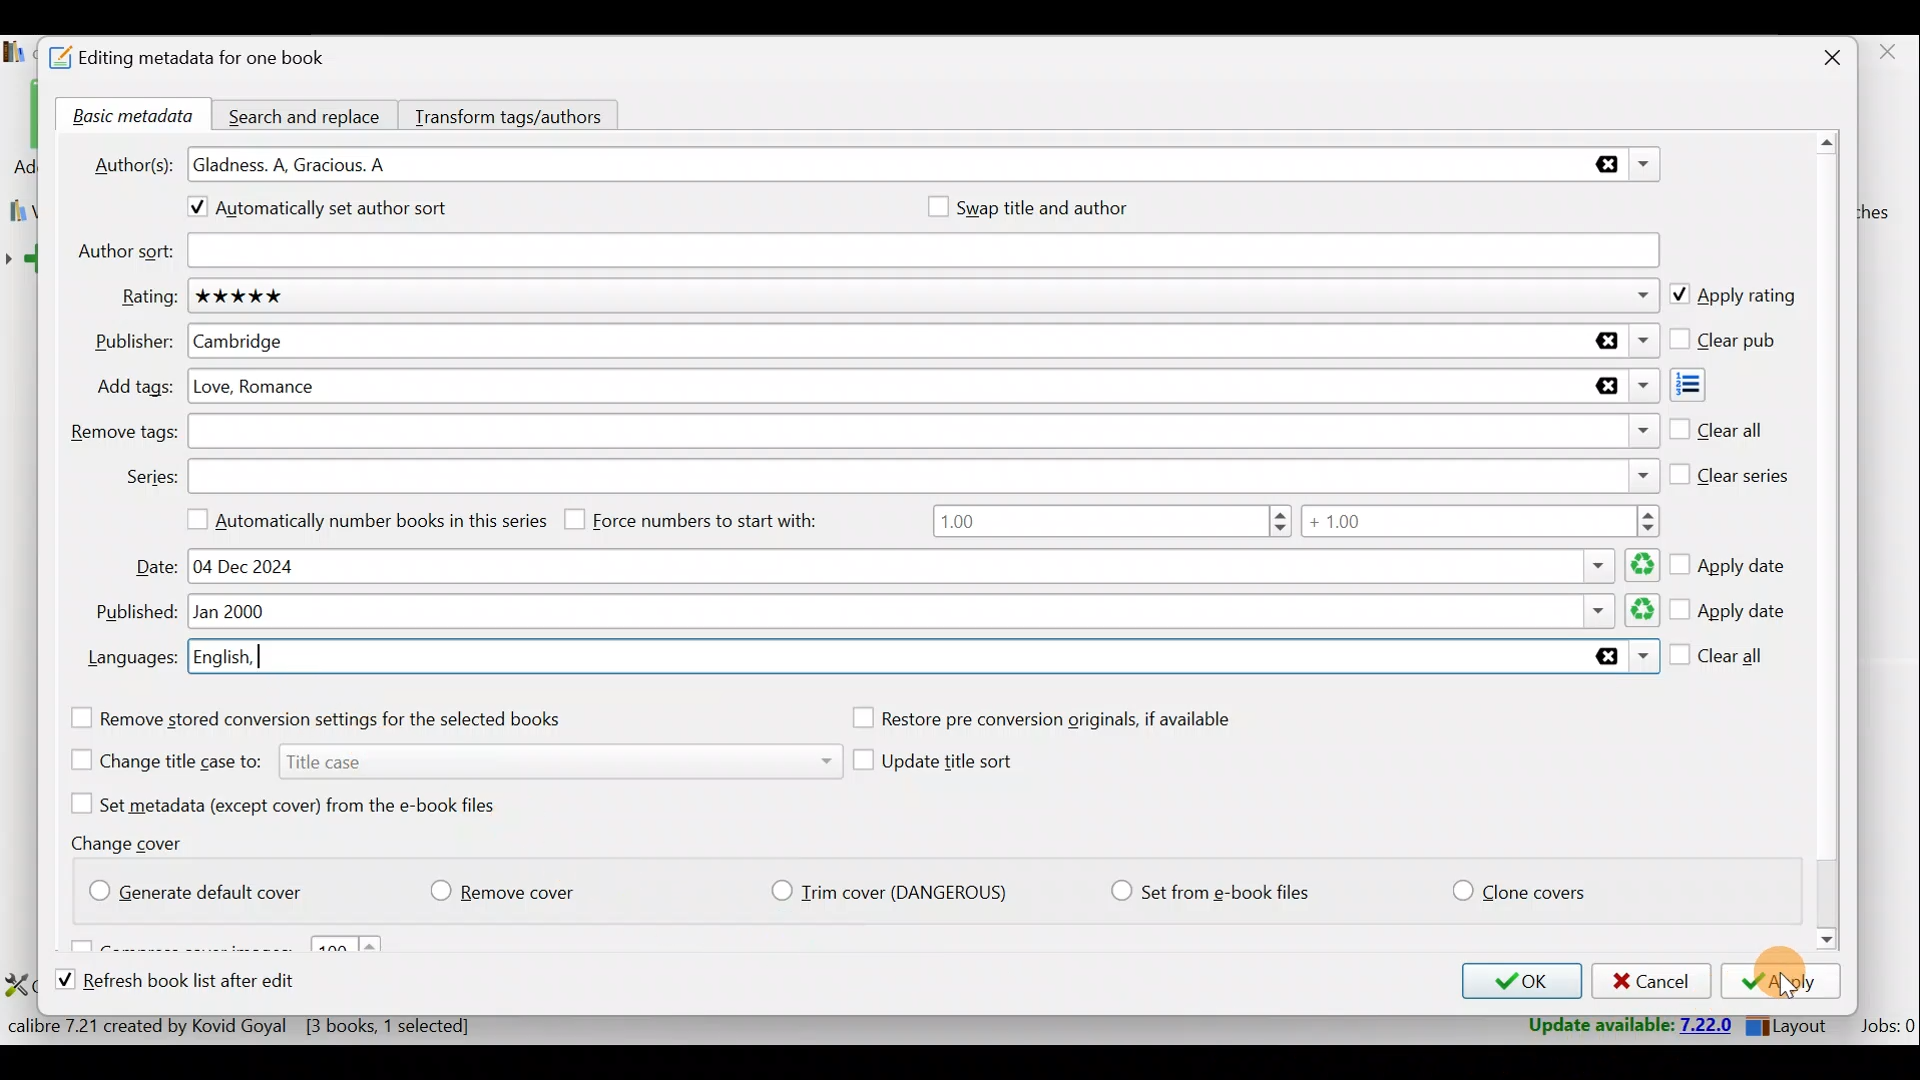 This screenshot has width=1920, height=1080. I want to click on Update, so click(1627, 1026).